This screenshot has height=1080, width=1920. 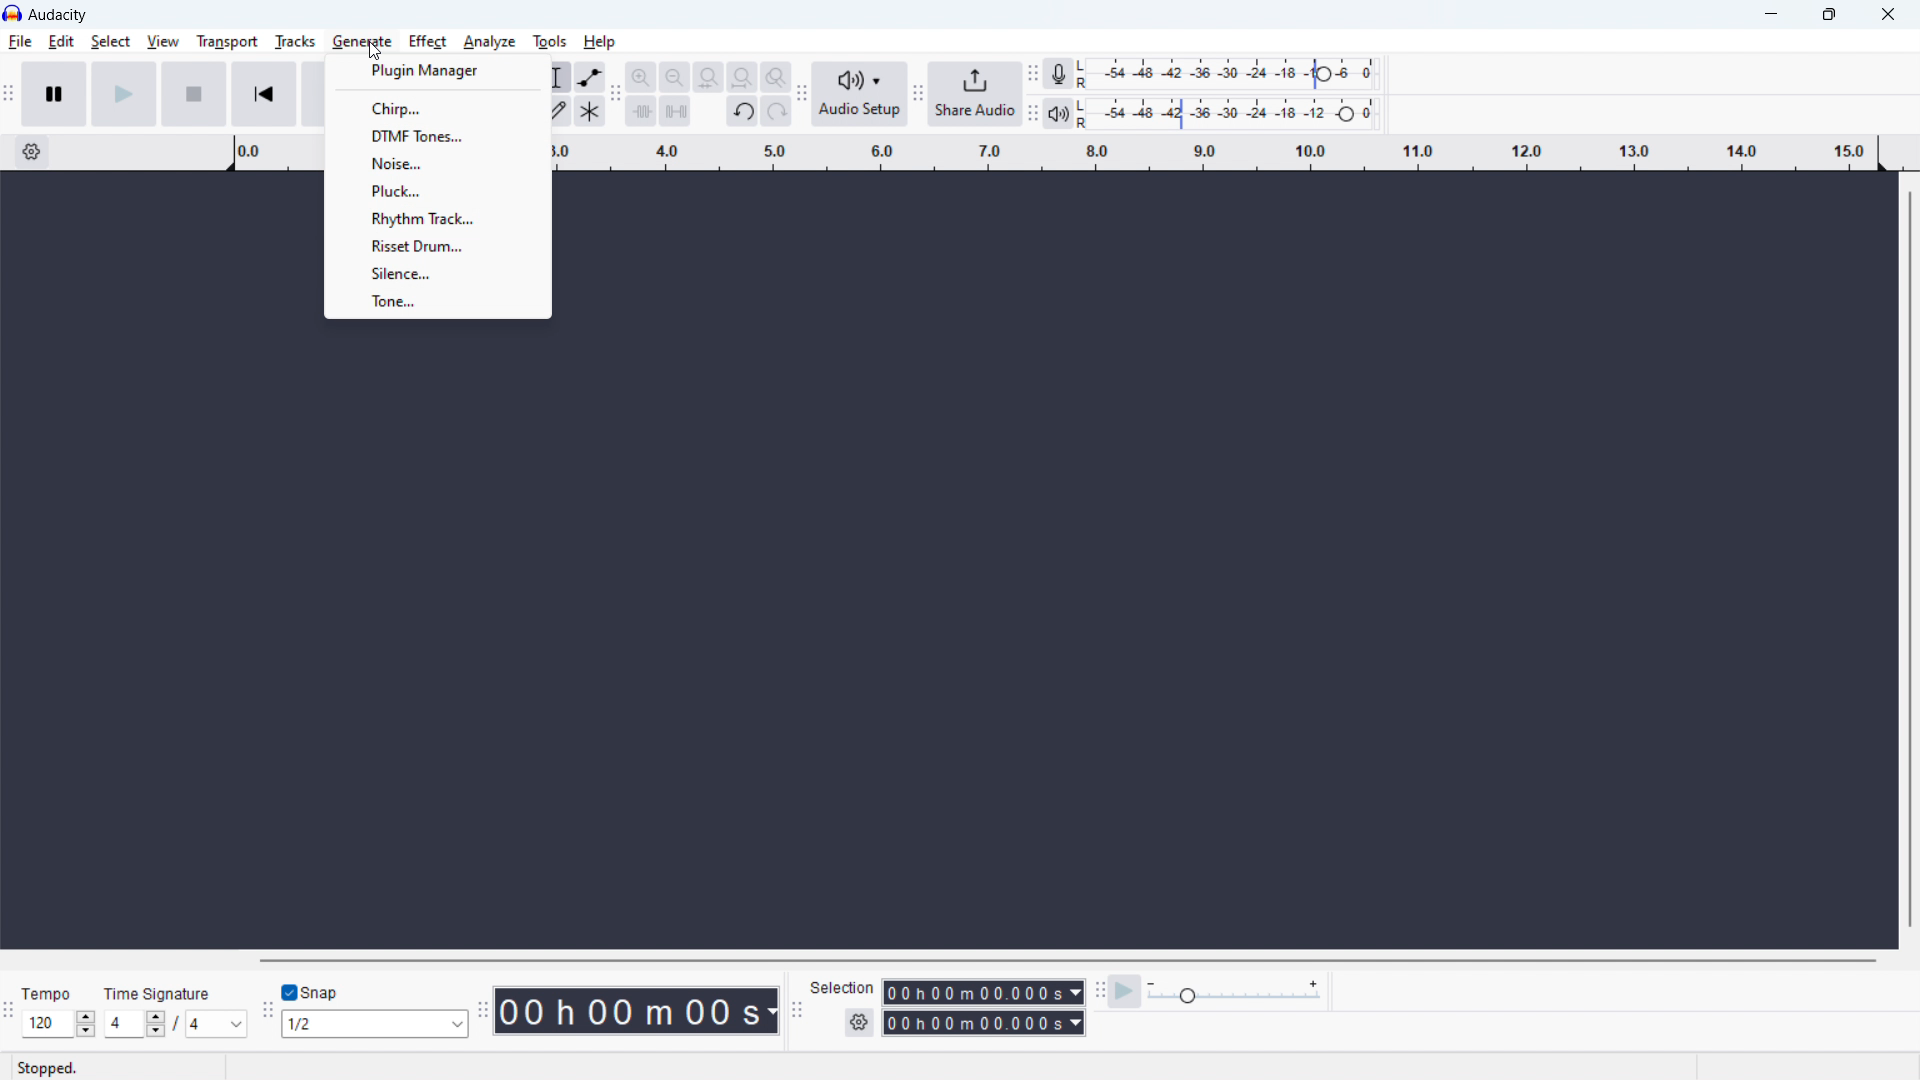 What do you see at coordinates (777, 111) in the screenshot?
I see `redo` at bounding box center [777, 111].